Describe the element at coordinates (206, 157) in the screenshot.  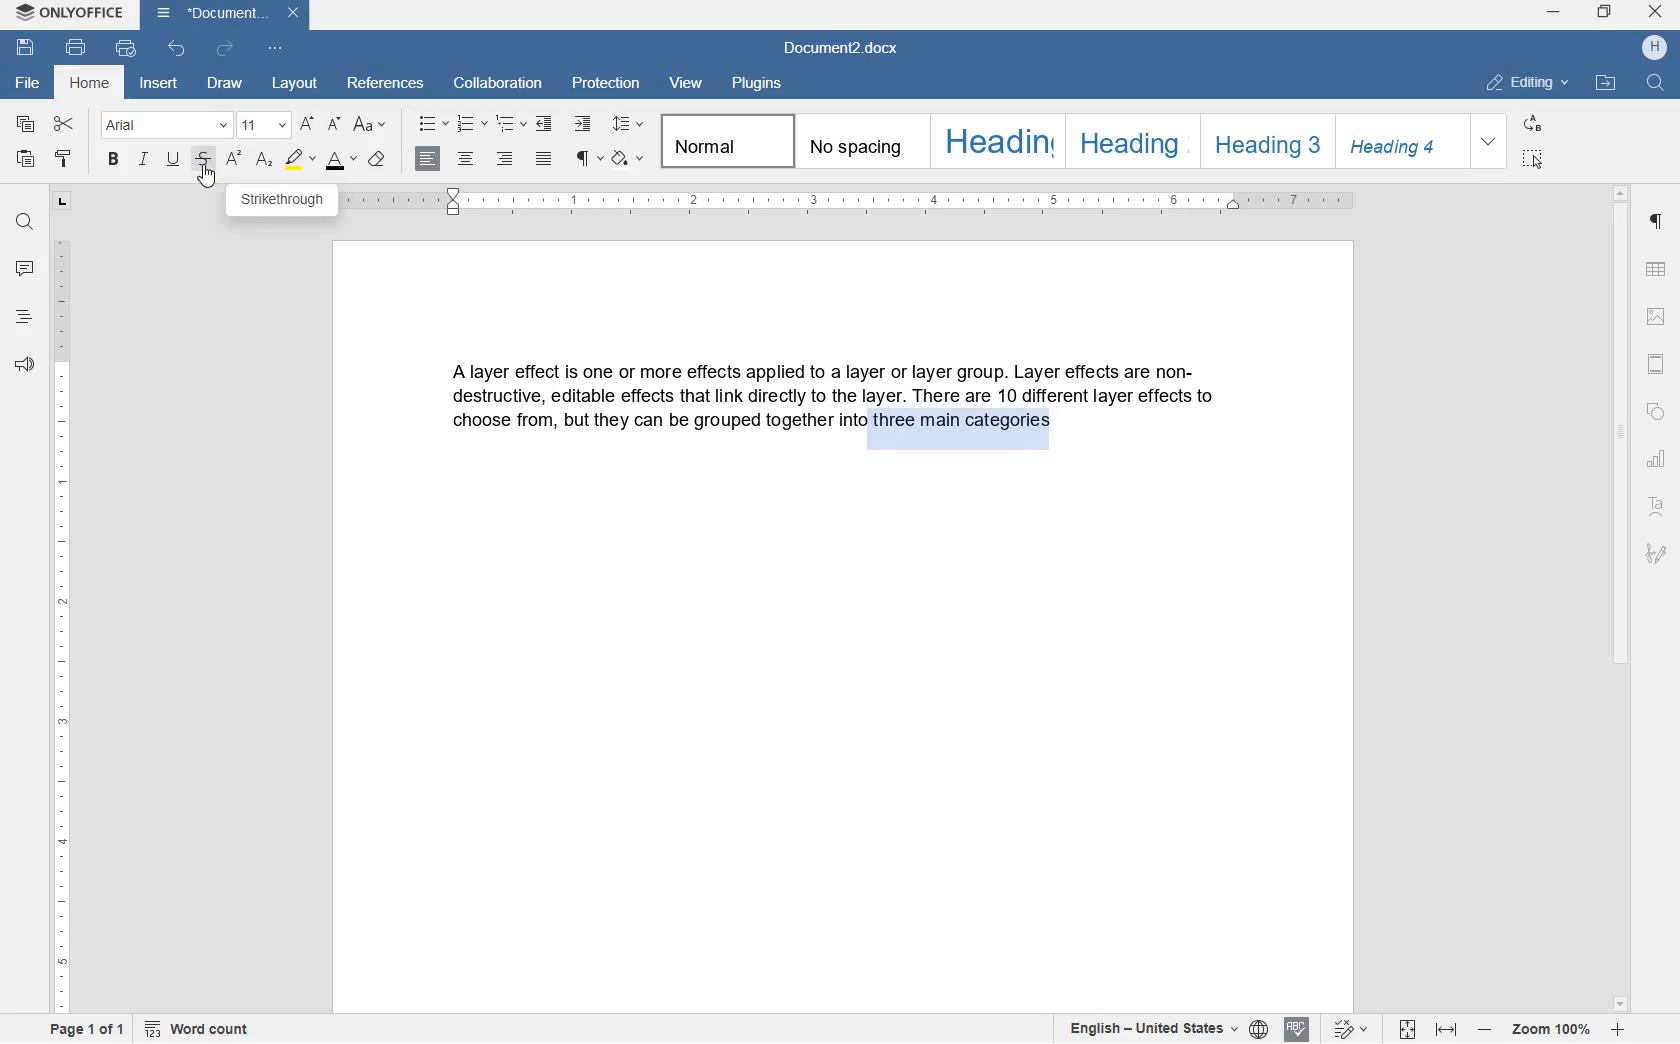
I see `strike through` at that location.